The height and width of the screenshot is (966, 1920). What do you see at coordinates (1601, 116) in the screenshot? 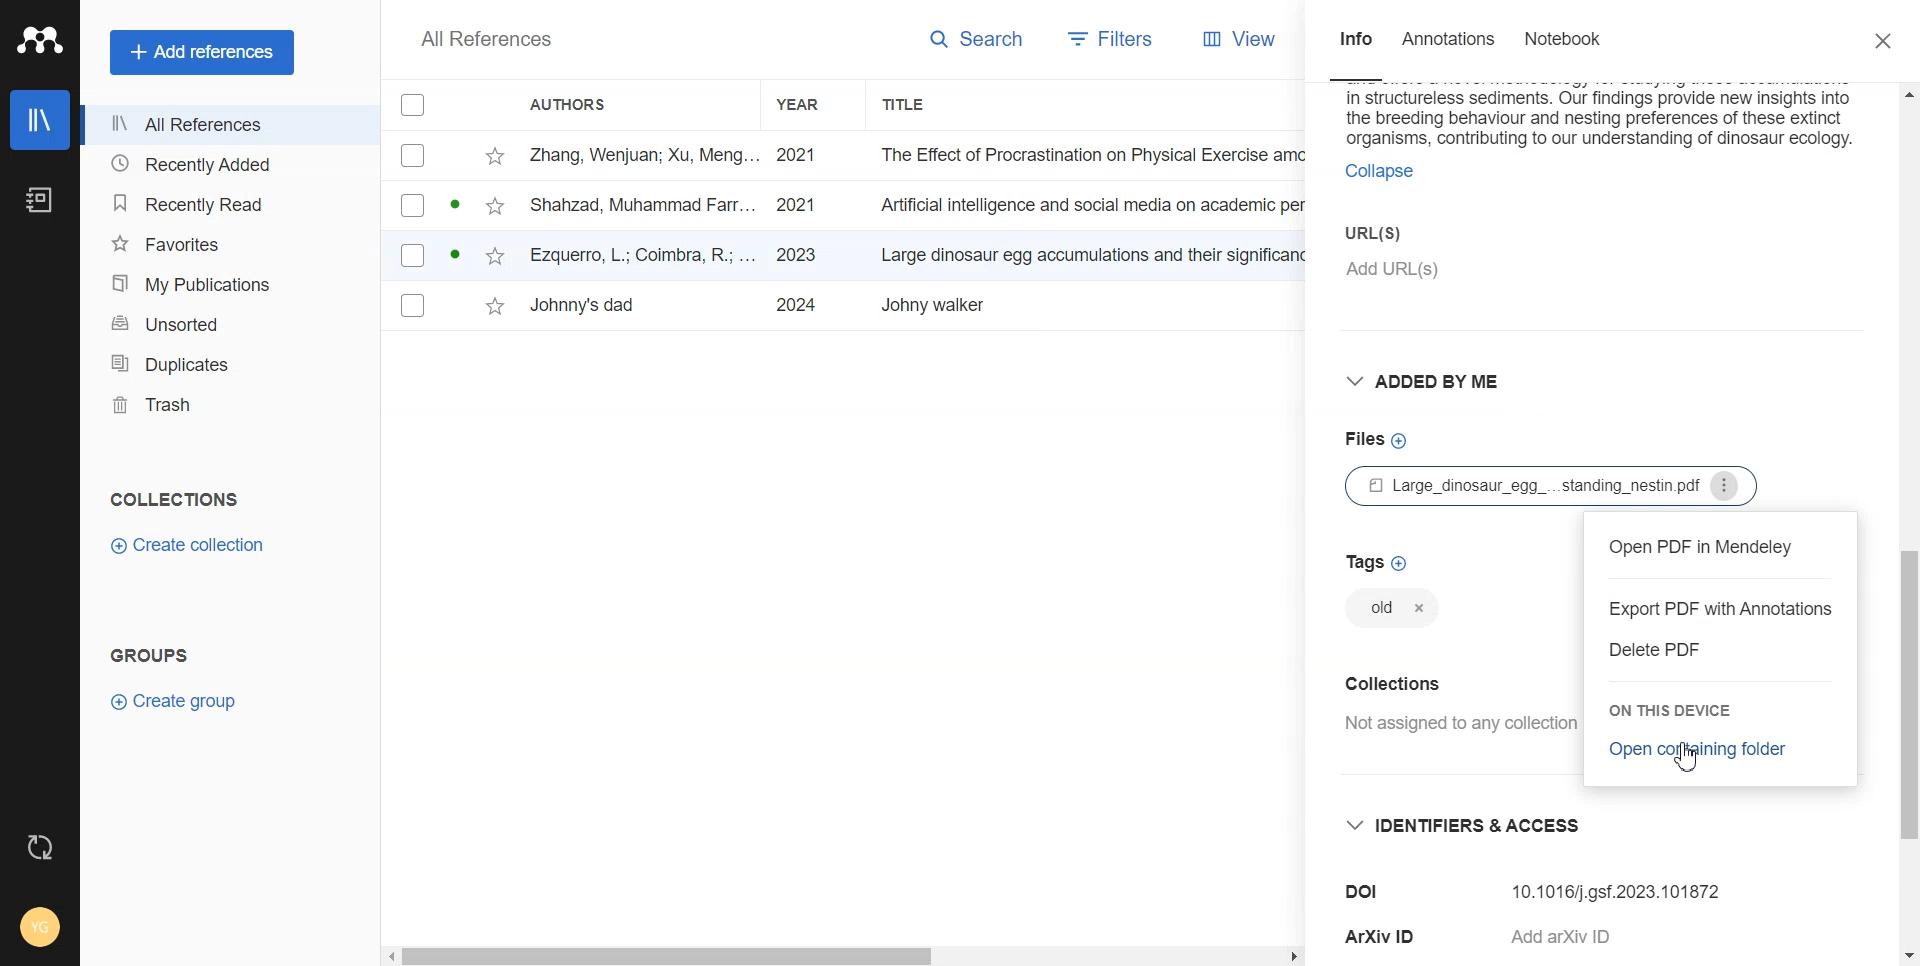
I see `Abstract of large dinosaur egg accumulations and their significance for understanding nesting behaviour` at bounding box center [1601, 116].